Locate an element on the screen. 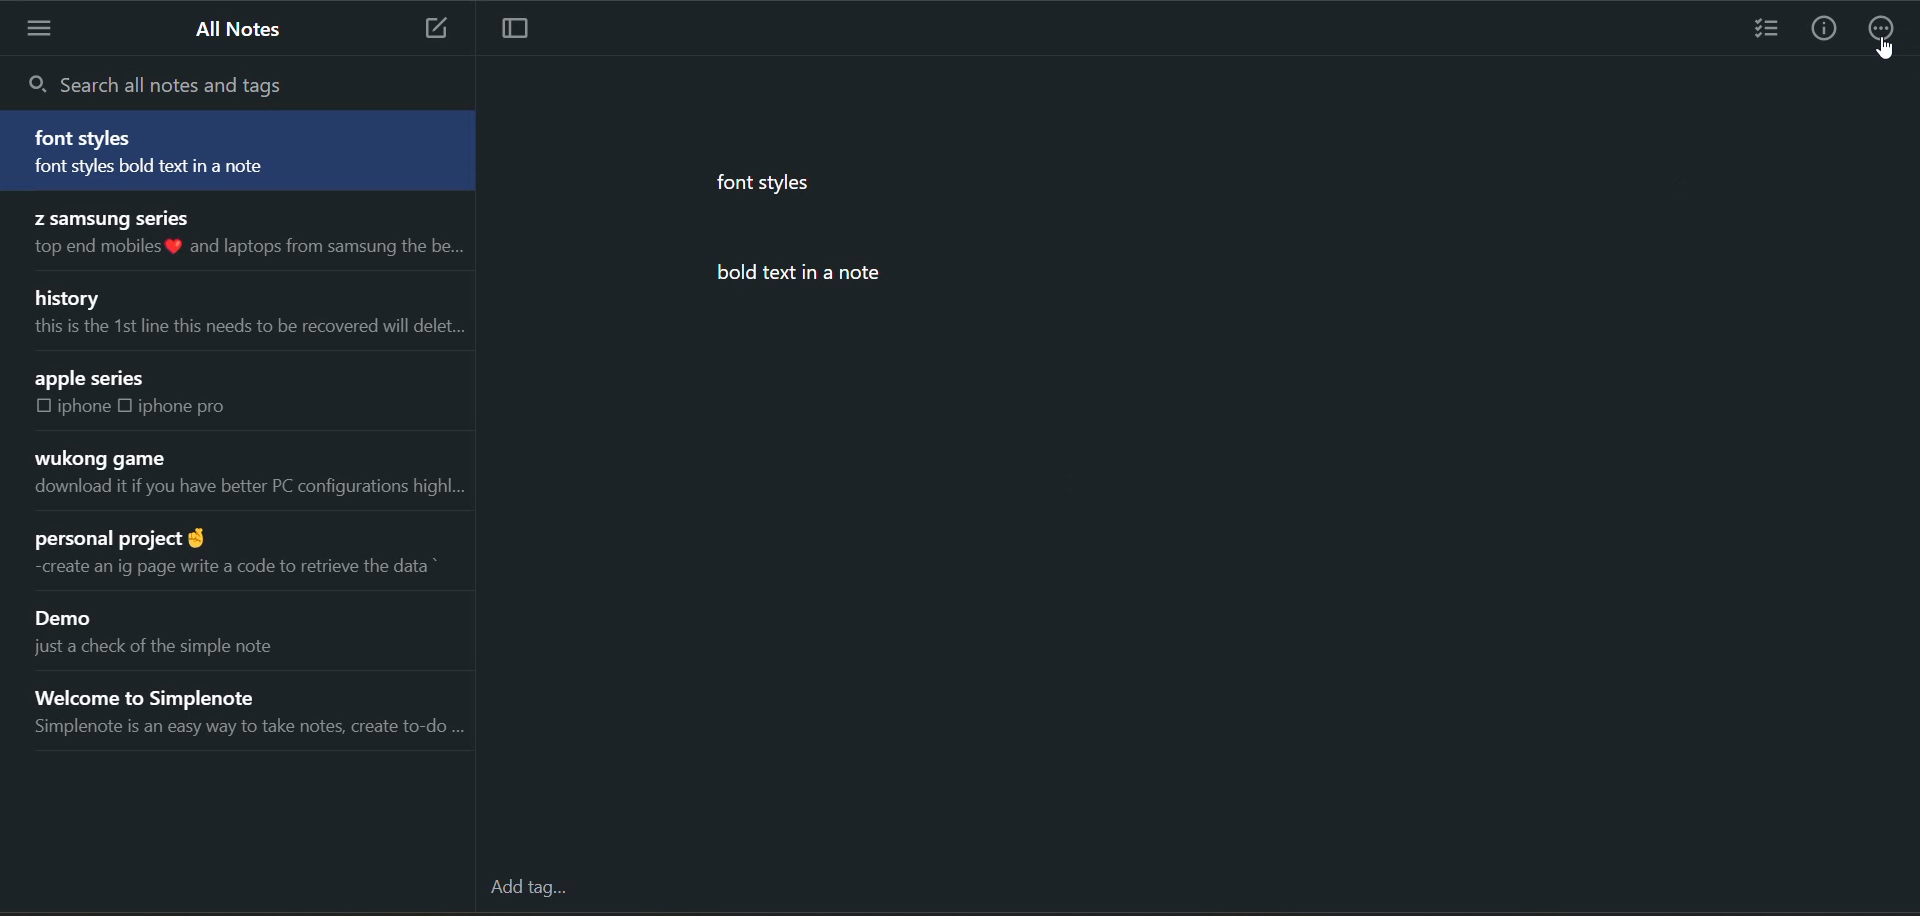  download it if you have better PC configurations highl... is located at coordinates (247, 491).